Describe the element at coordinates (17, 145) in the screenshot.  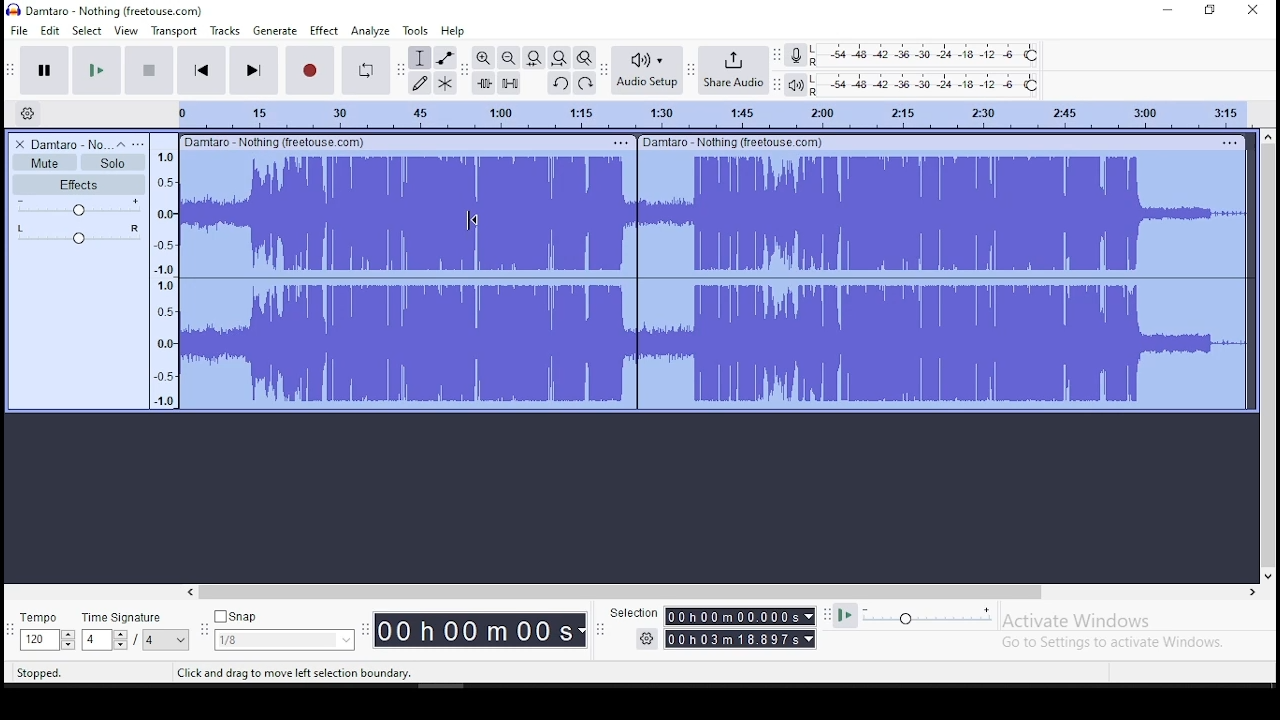
I see `delete track` at that location.